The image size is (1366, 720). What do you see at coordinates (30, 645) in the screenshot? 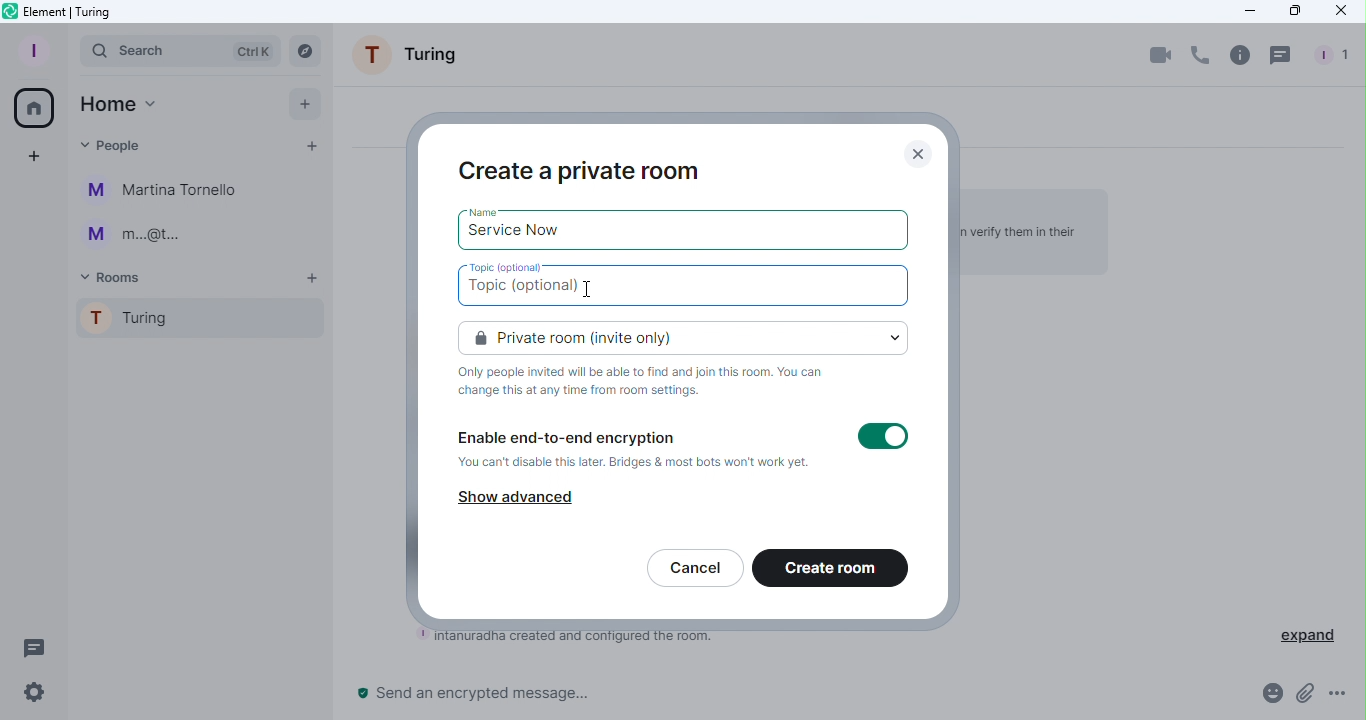
I see `Threads` at bounding box center [30, 645].